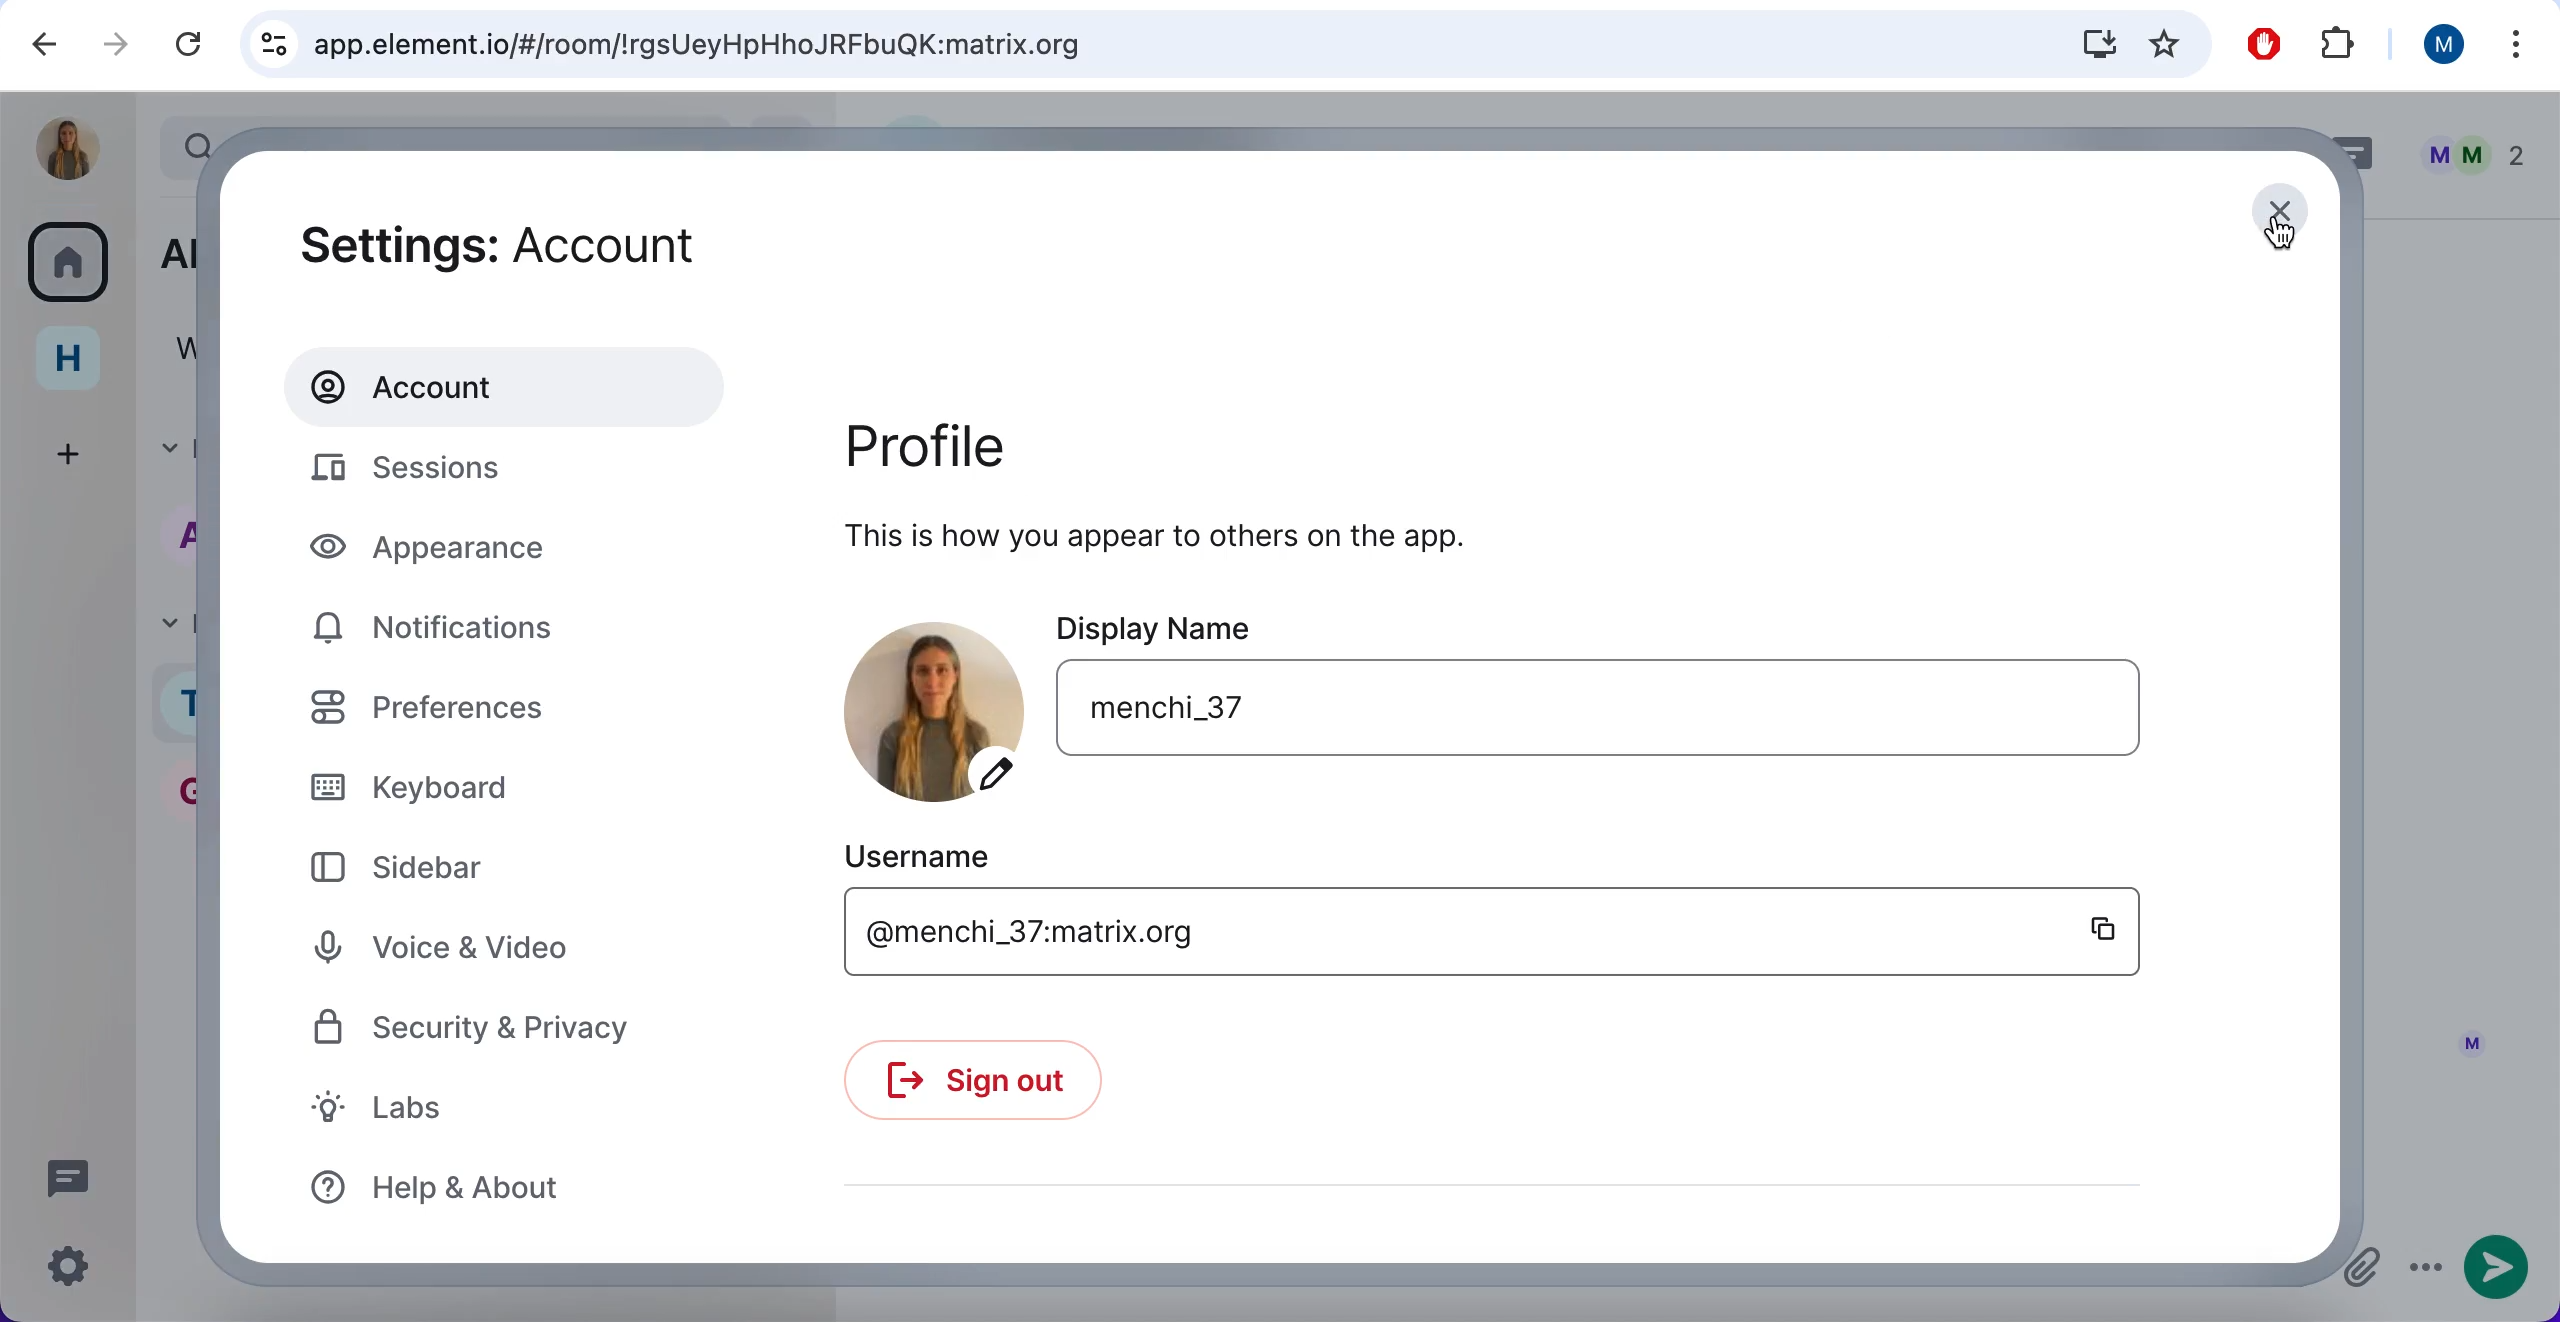 The image size is (2560, 1322). What do you see at coordinates (473, 472) in the screenshot?
I see `sessions` at bounding box center [473, 472].